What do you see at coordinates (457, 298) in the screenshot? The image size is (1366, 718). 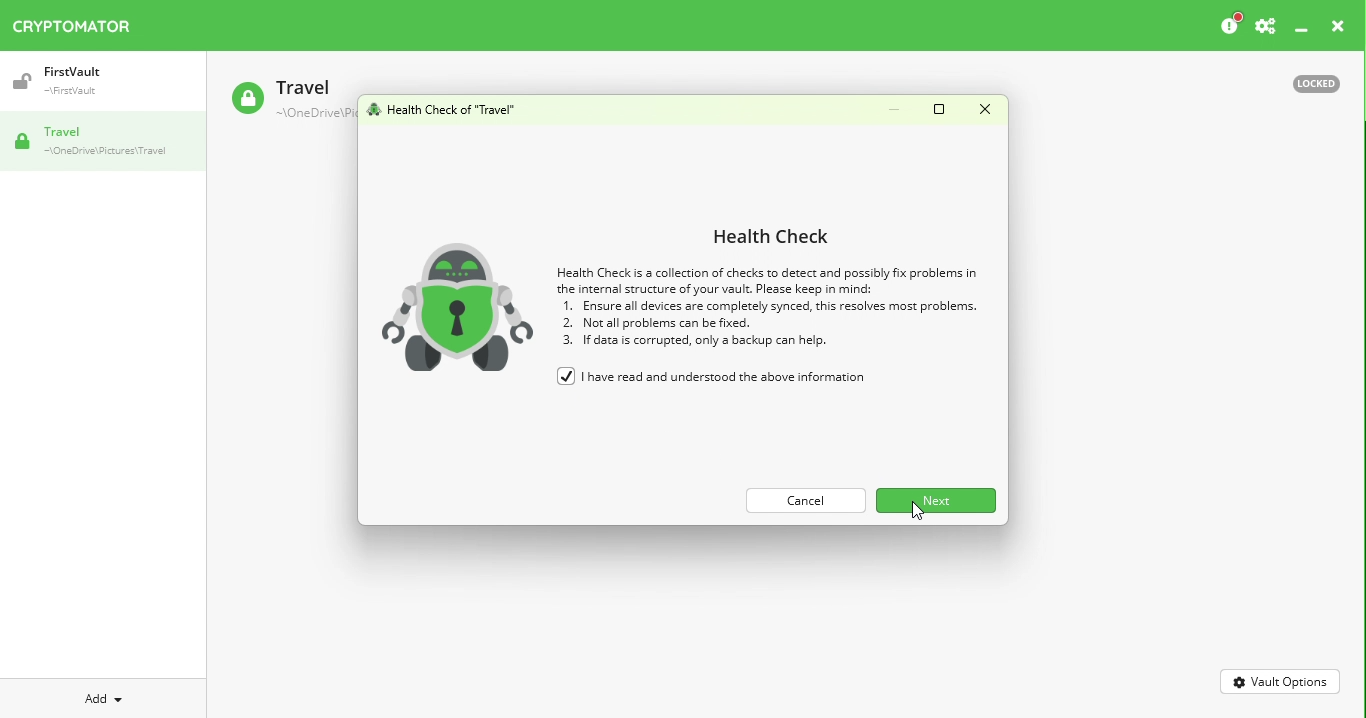 I see `robot` at bounding box center [457, 298].